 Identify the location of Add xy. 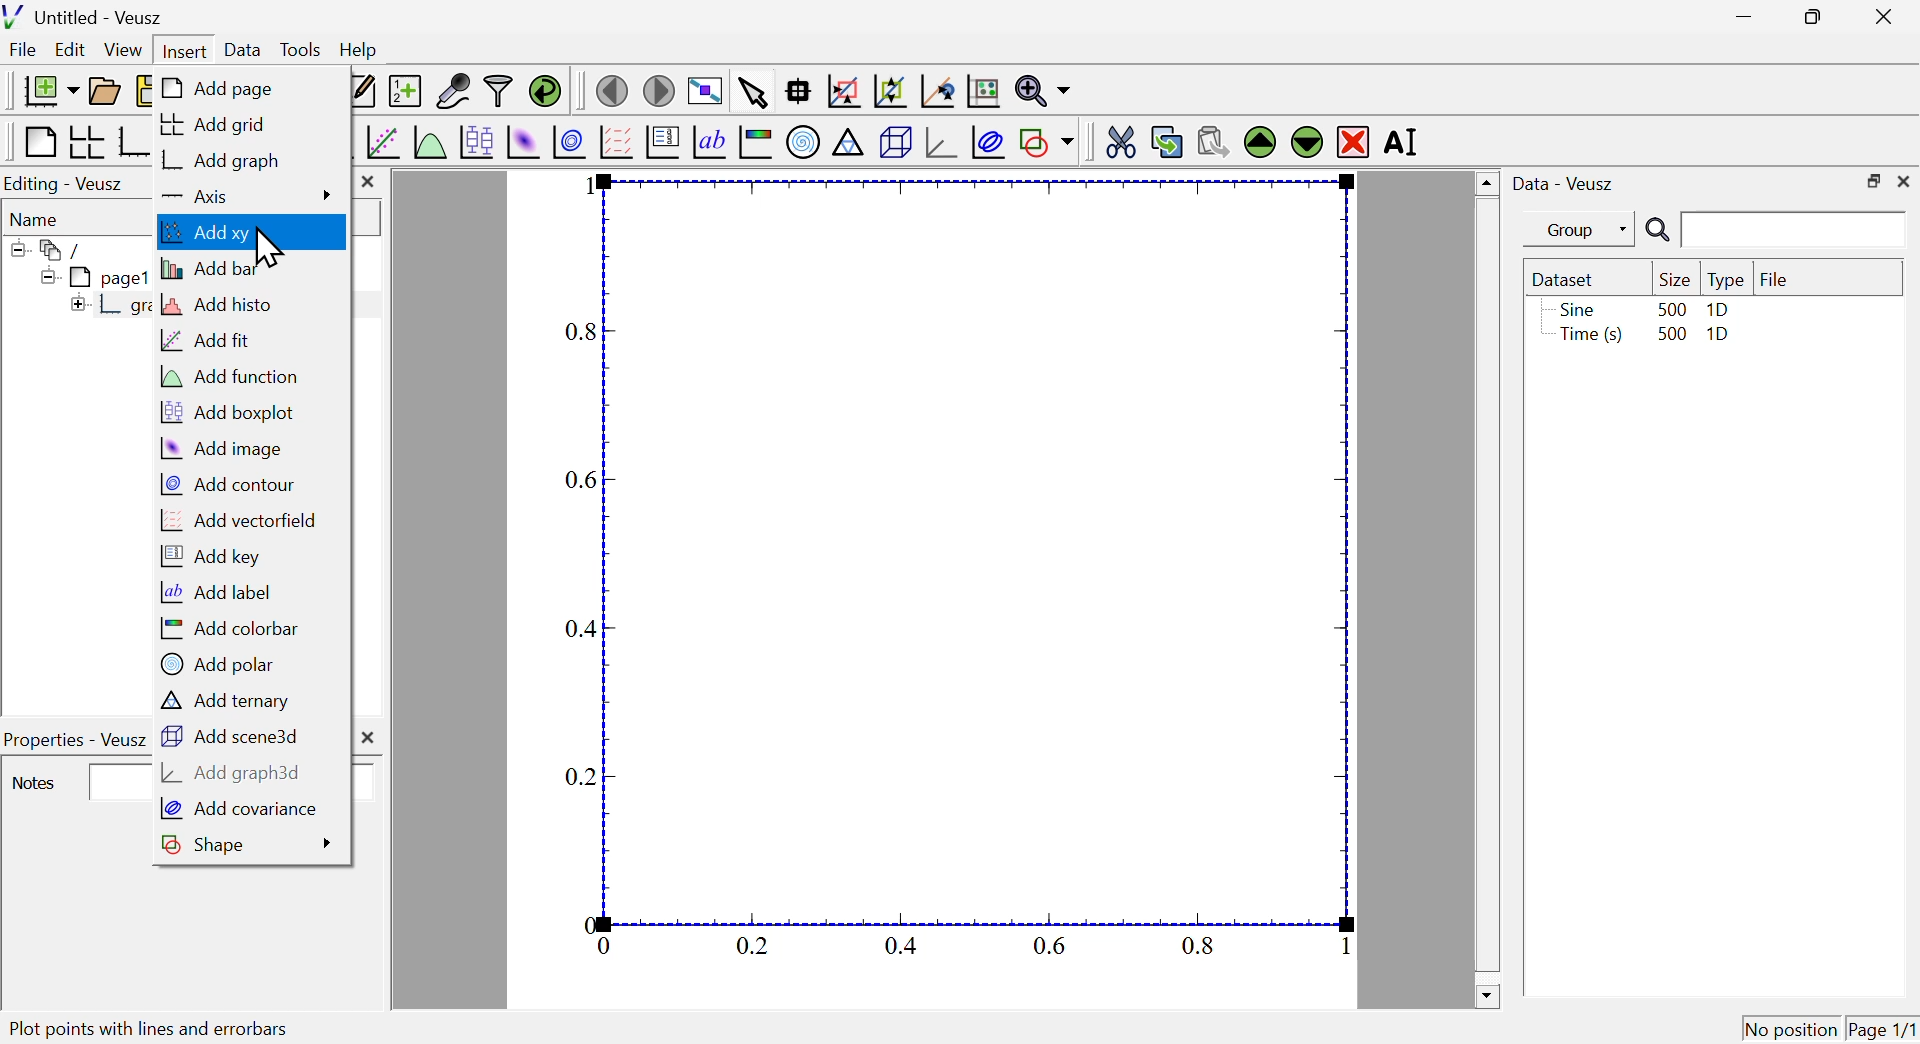
(219, 233).